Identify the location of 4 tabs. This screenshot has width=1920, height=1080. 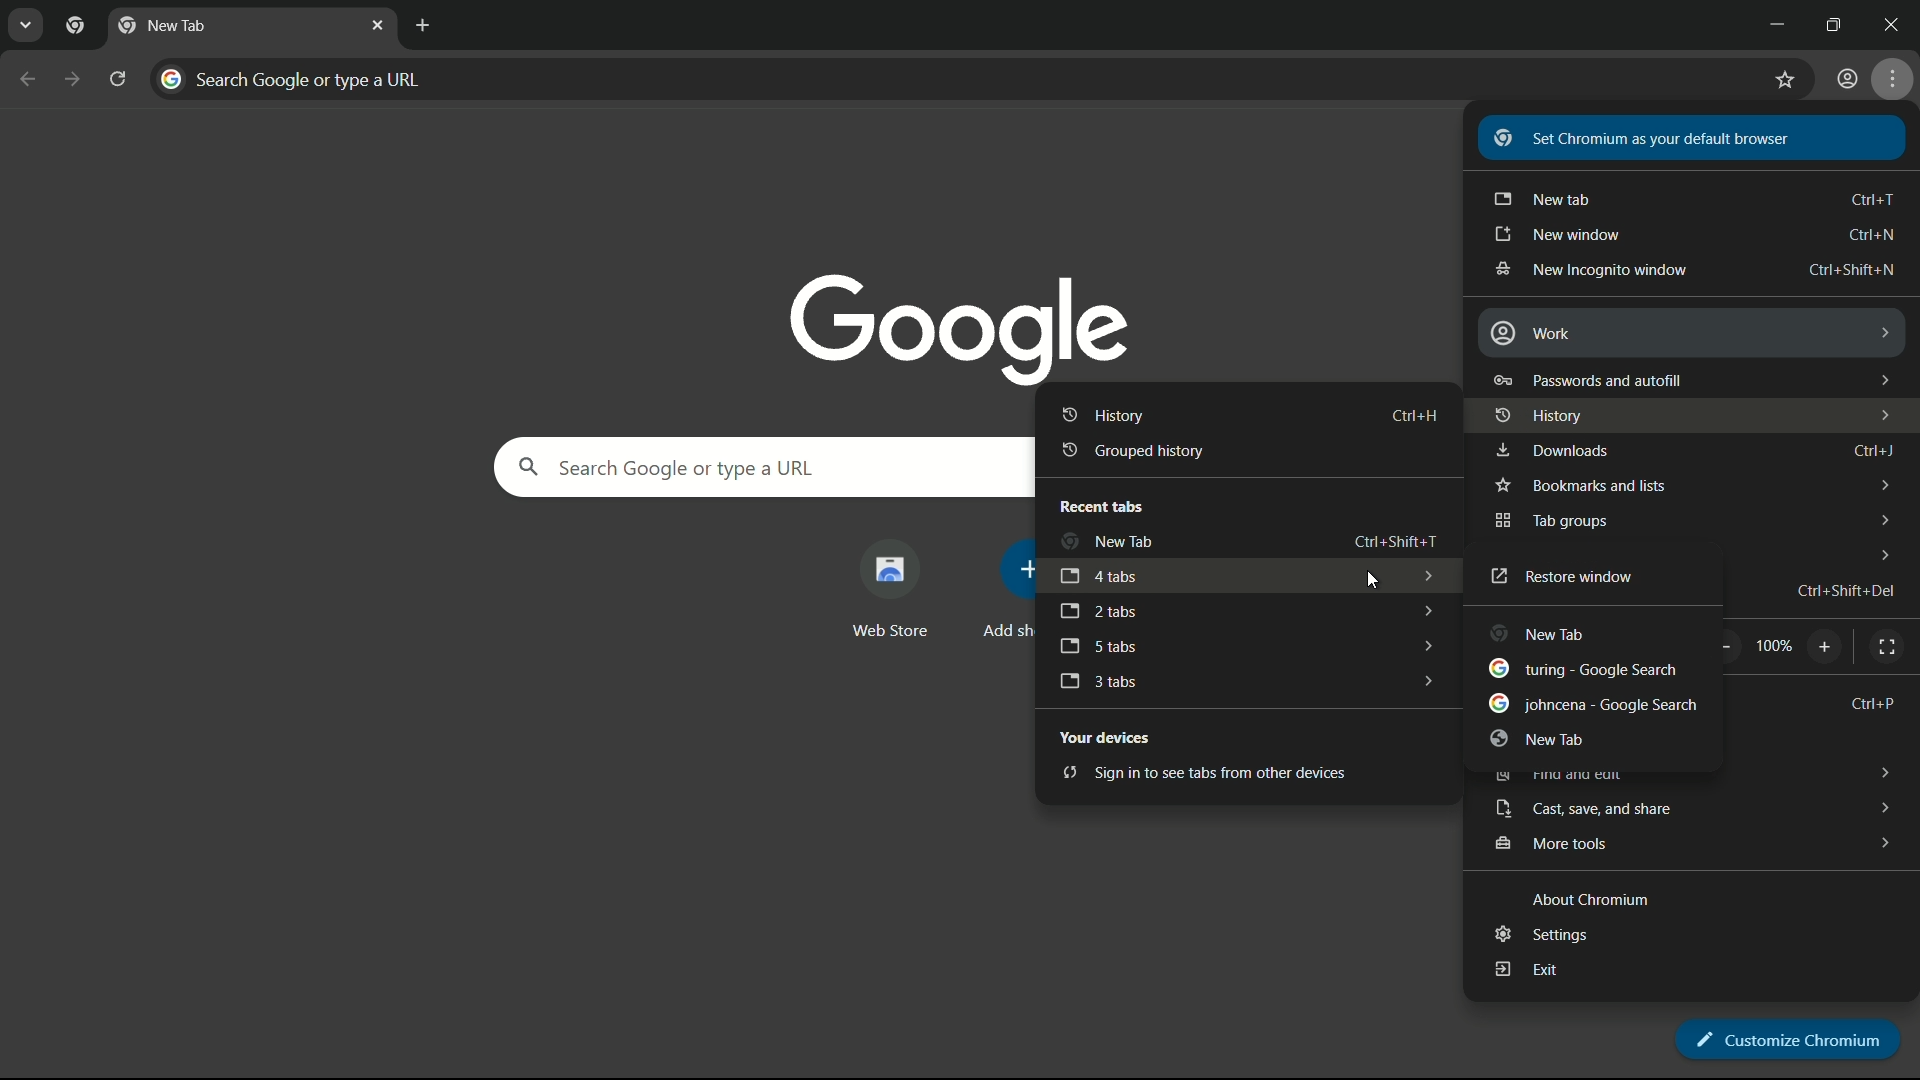
(1097, 578).